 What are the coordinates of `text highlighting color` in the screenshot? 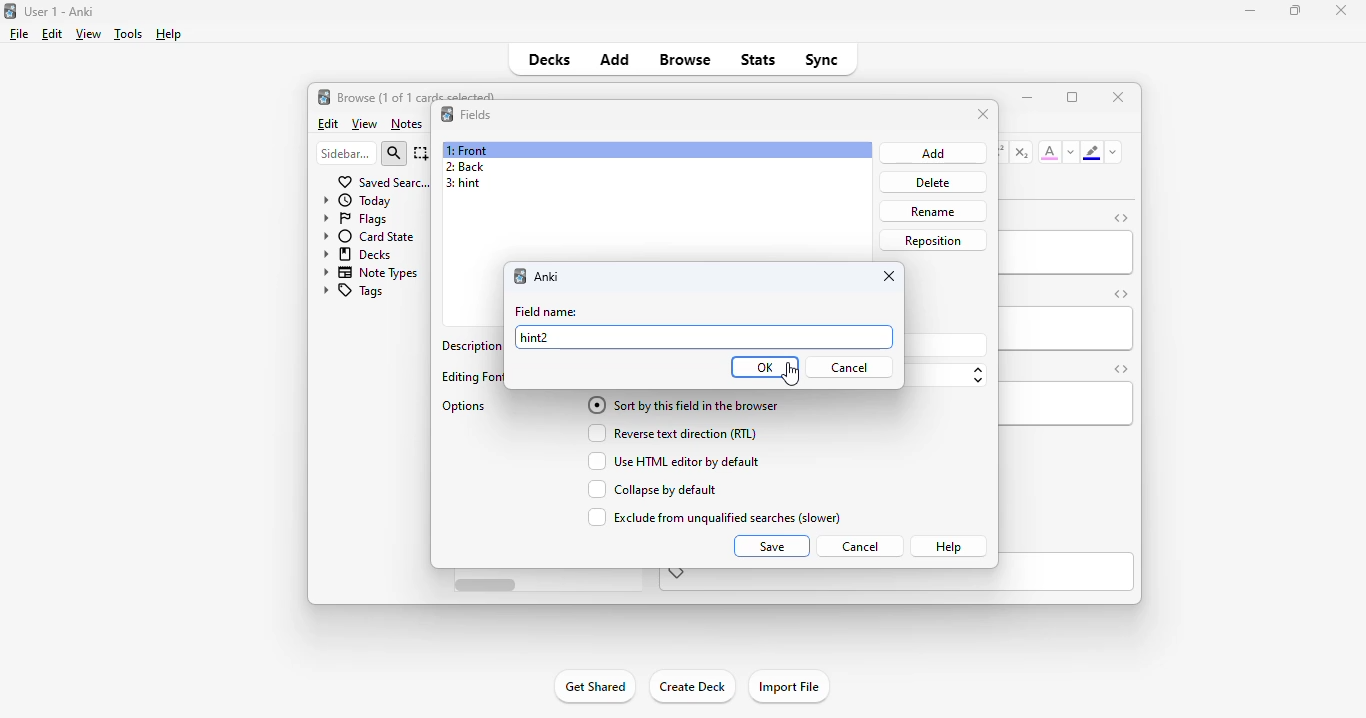 It's located at (1091, 152).